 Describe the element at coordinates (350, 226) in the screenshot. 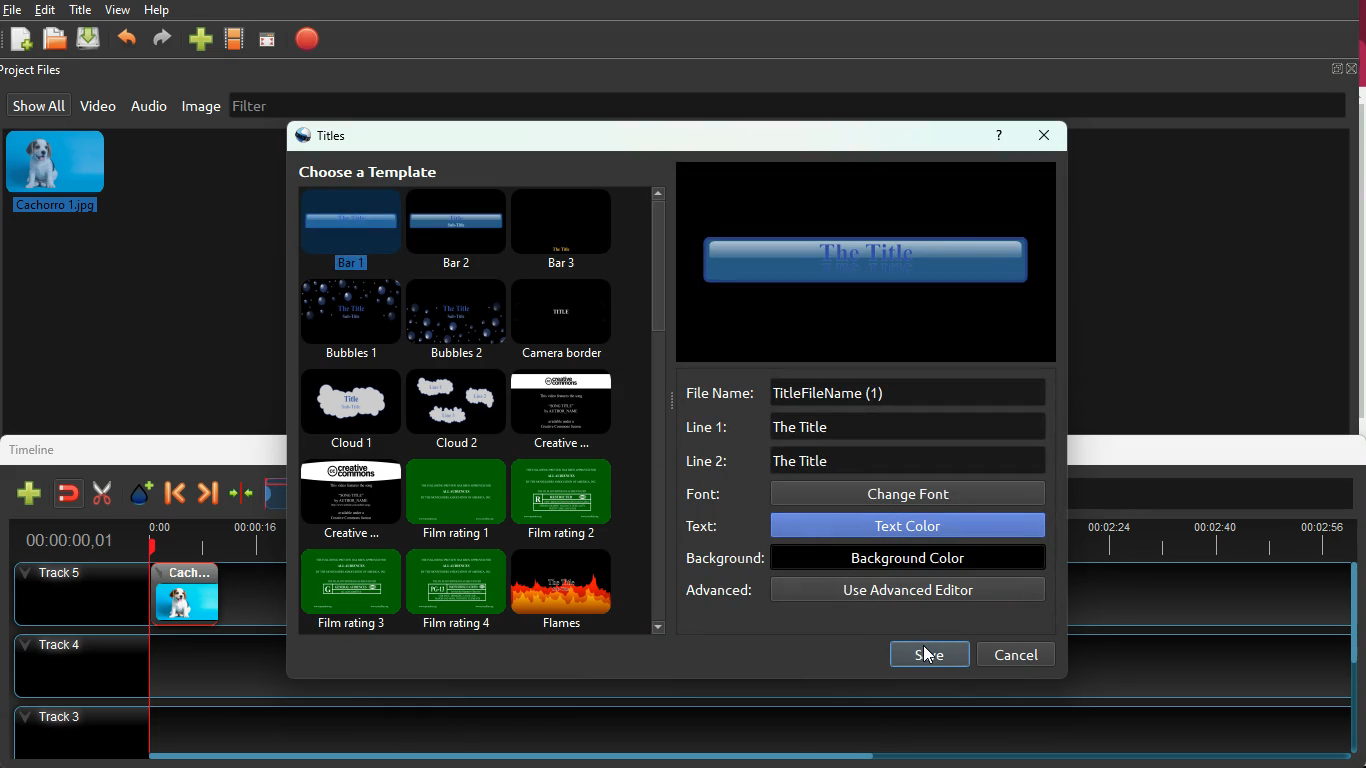

I see `bar 1` at that location.